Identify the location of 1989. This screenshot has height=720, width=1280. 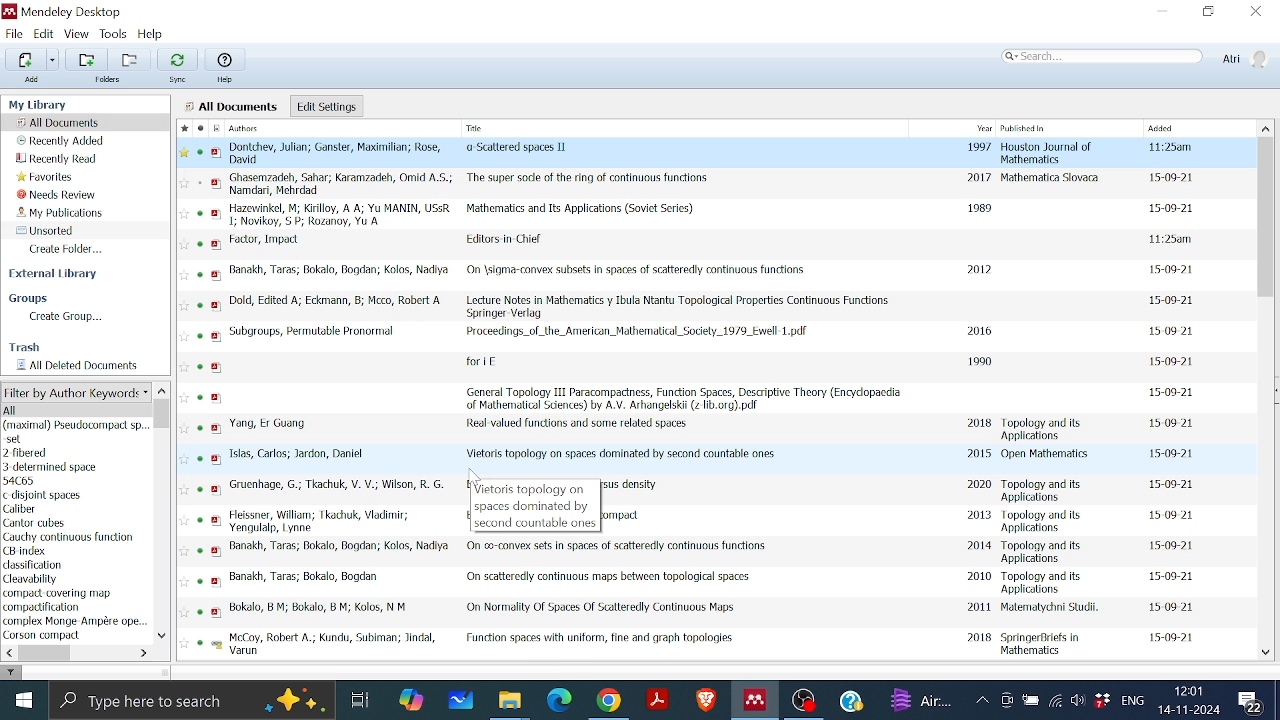
(978, 208).